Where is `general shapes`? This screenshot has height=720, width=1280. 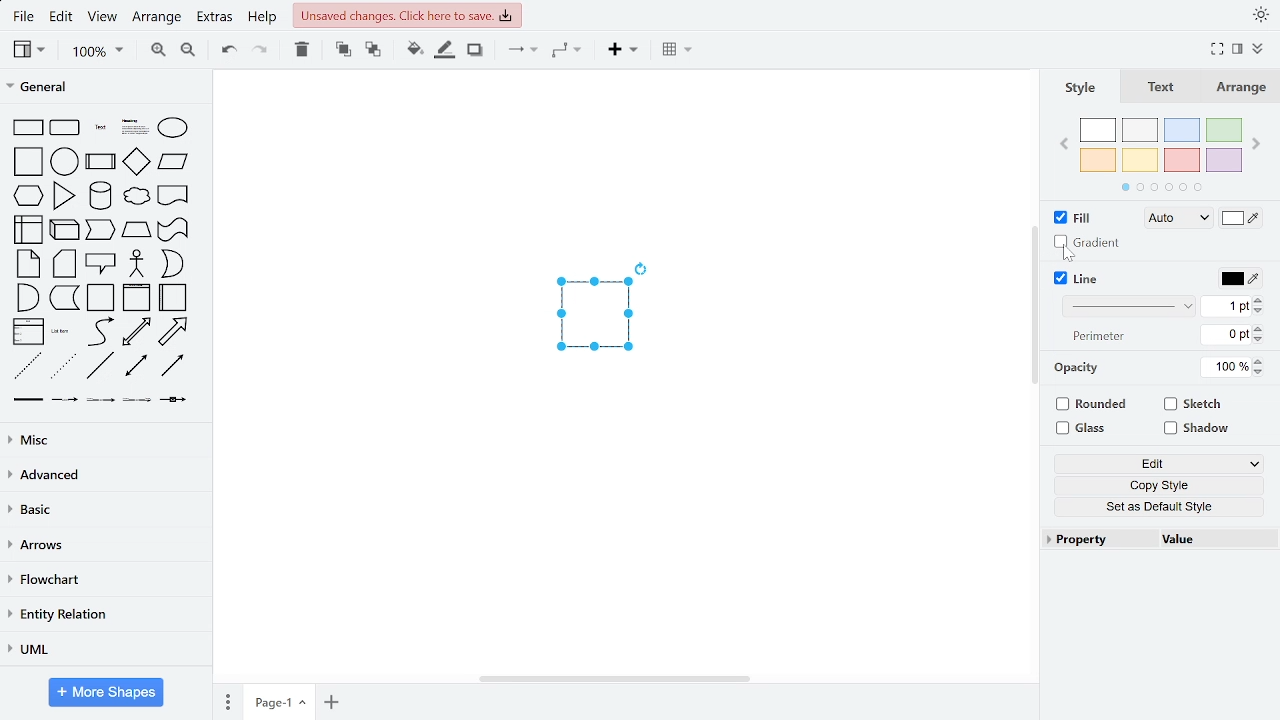
general shapes is located at coordinates (136, 197).